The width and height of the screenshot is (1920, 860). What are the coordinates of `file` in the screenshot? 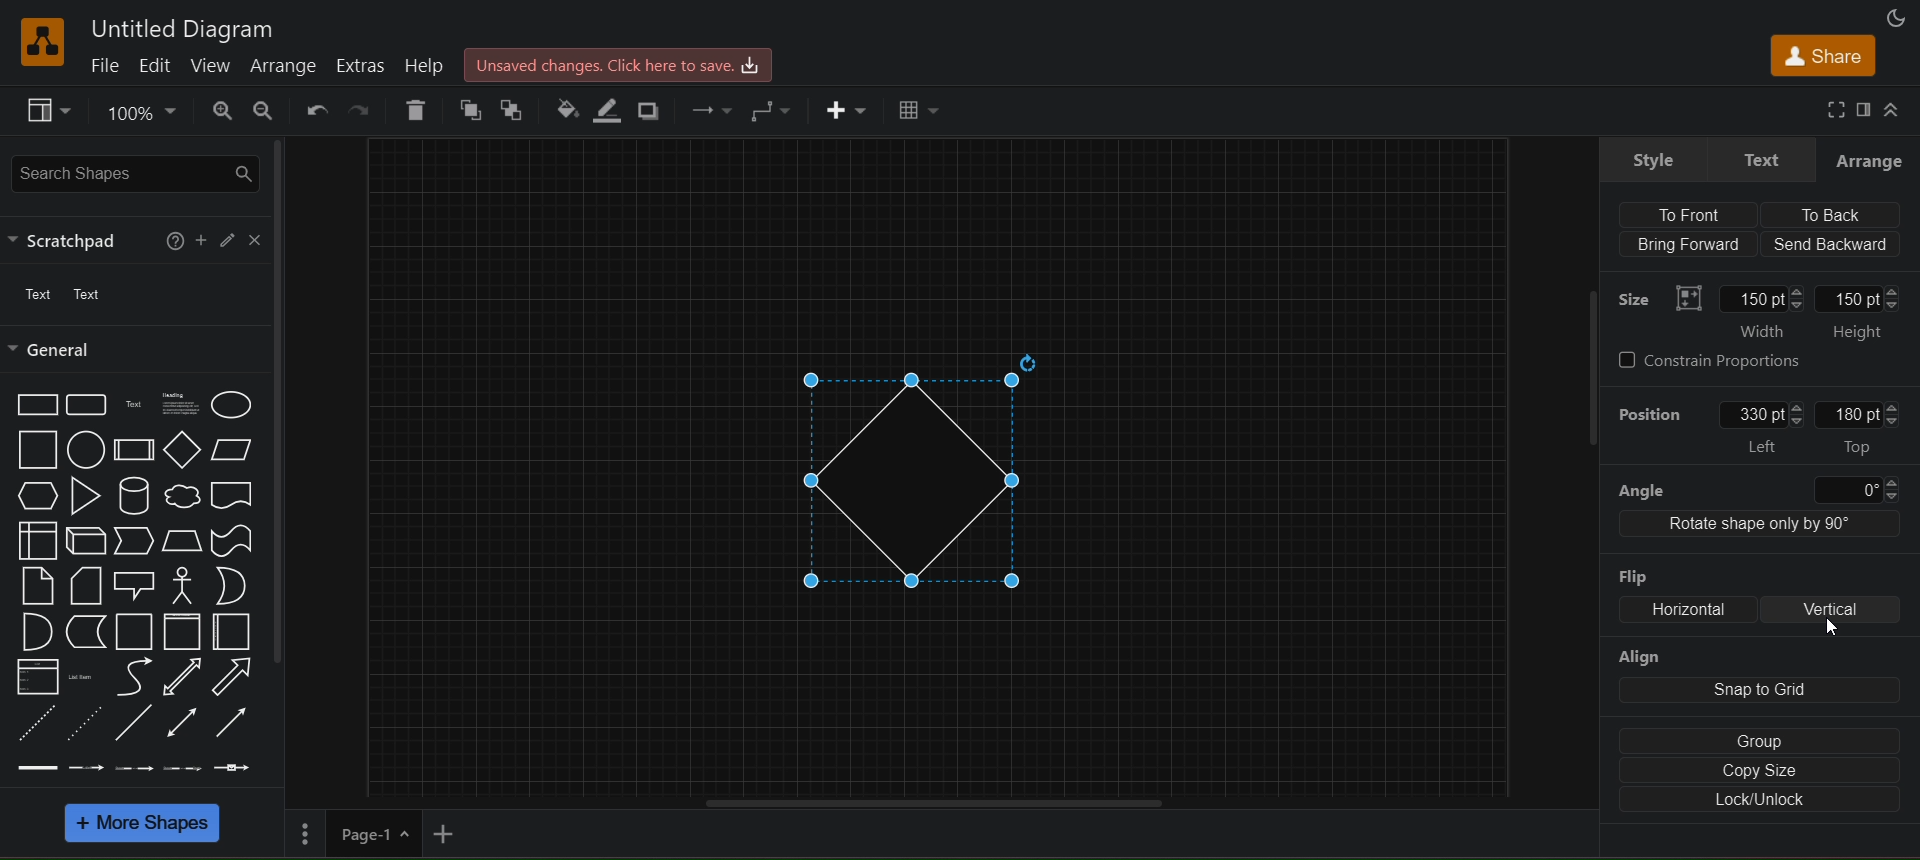 It's located at (110, 65).